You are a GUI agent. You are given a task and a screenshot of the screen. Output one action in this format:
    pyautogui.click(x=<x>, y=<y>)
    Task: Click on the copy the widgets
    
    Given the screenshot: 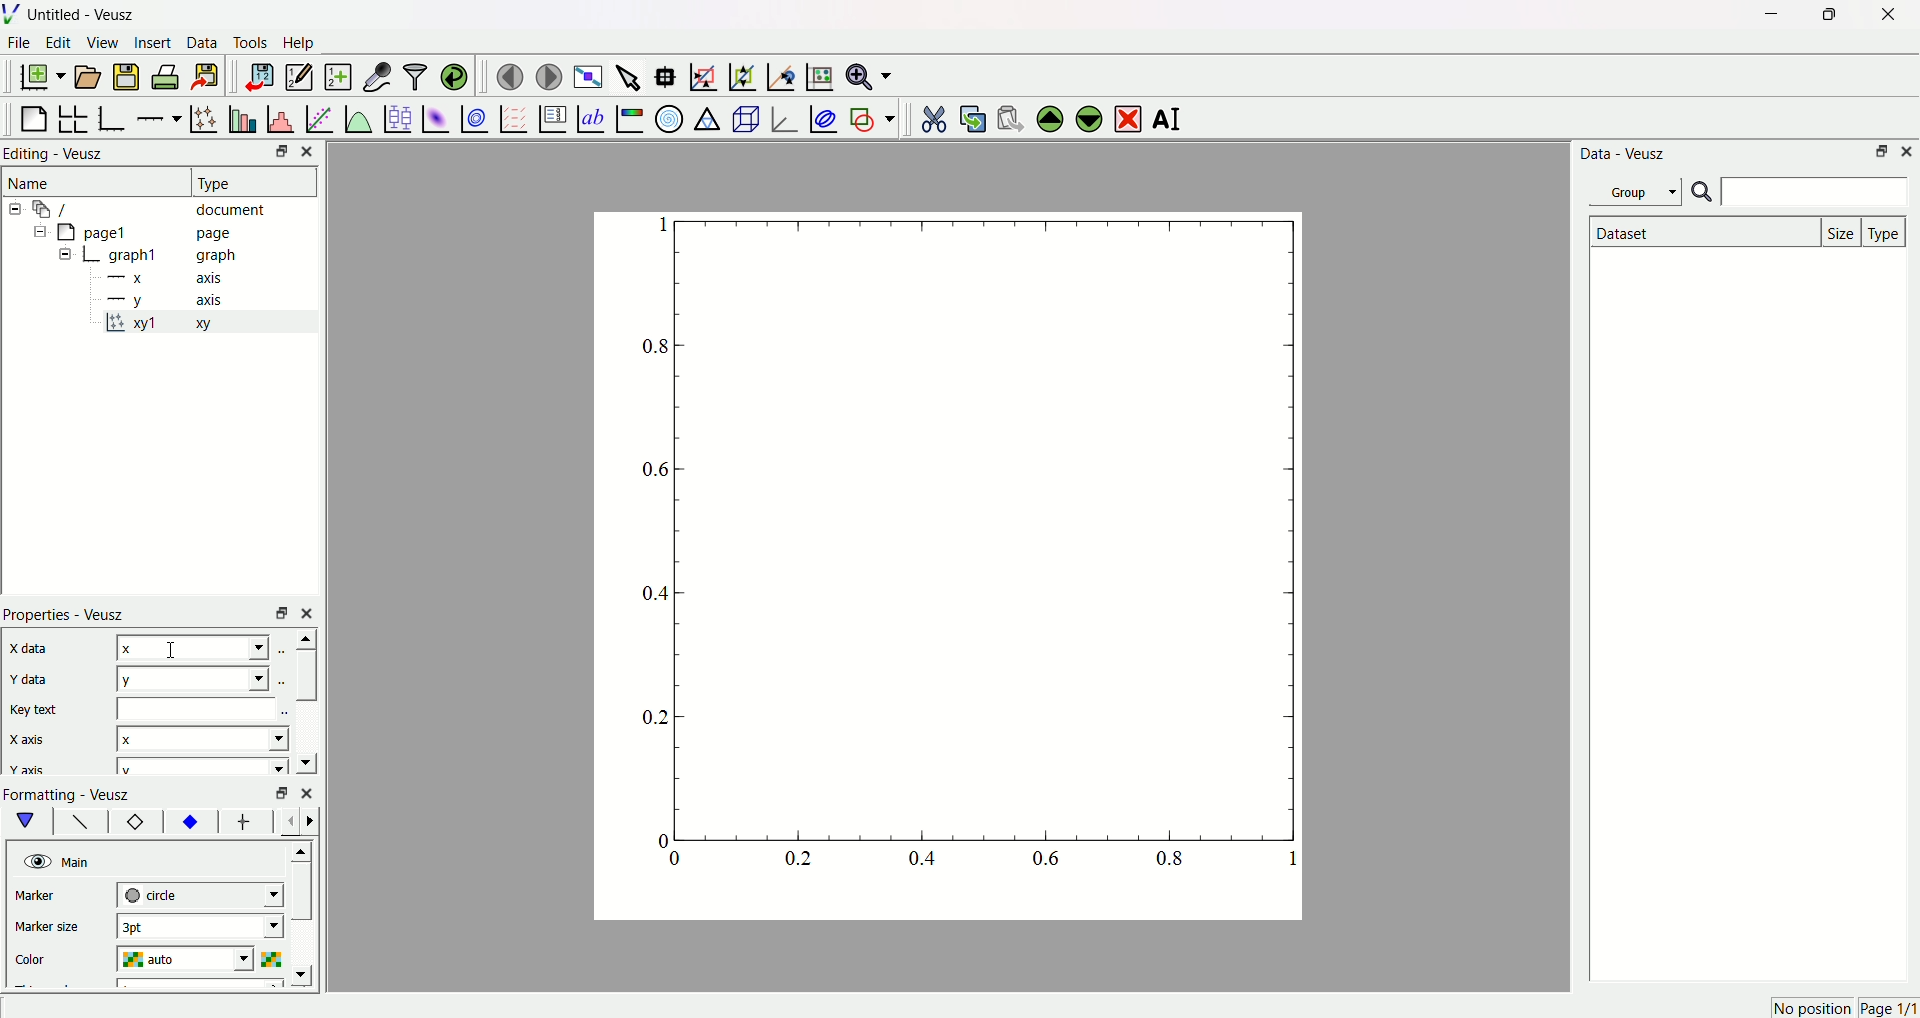 What is the action you would take?
    pyautogui.click(x=972, y=116)
    